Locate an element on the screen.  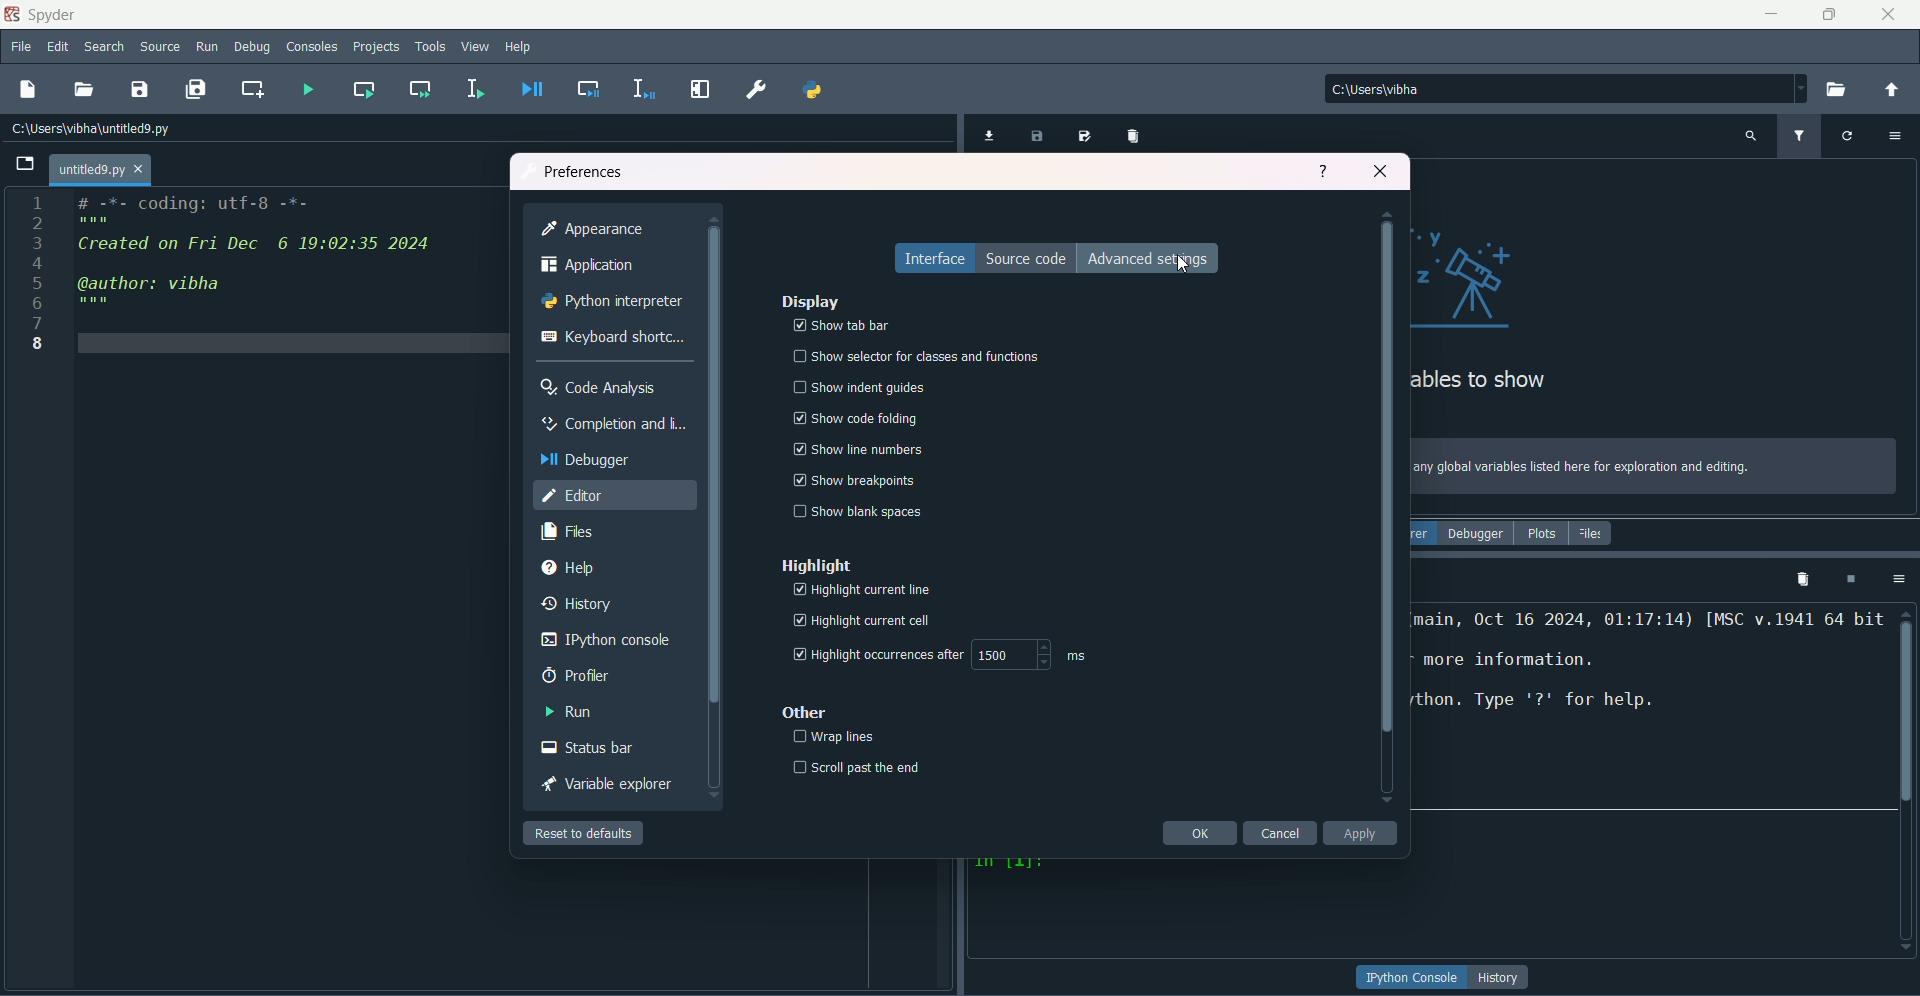
remove all is located at coordinates (1799, 578).